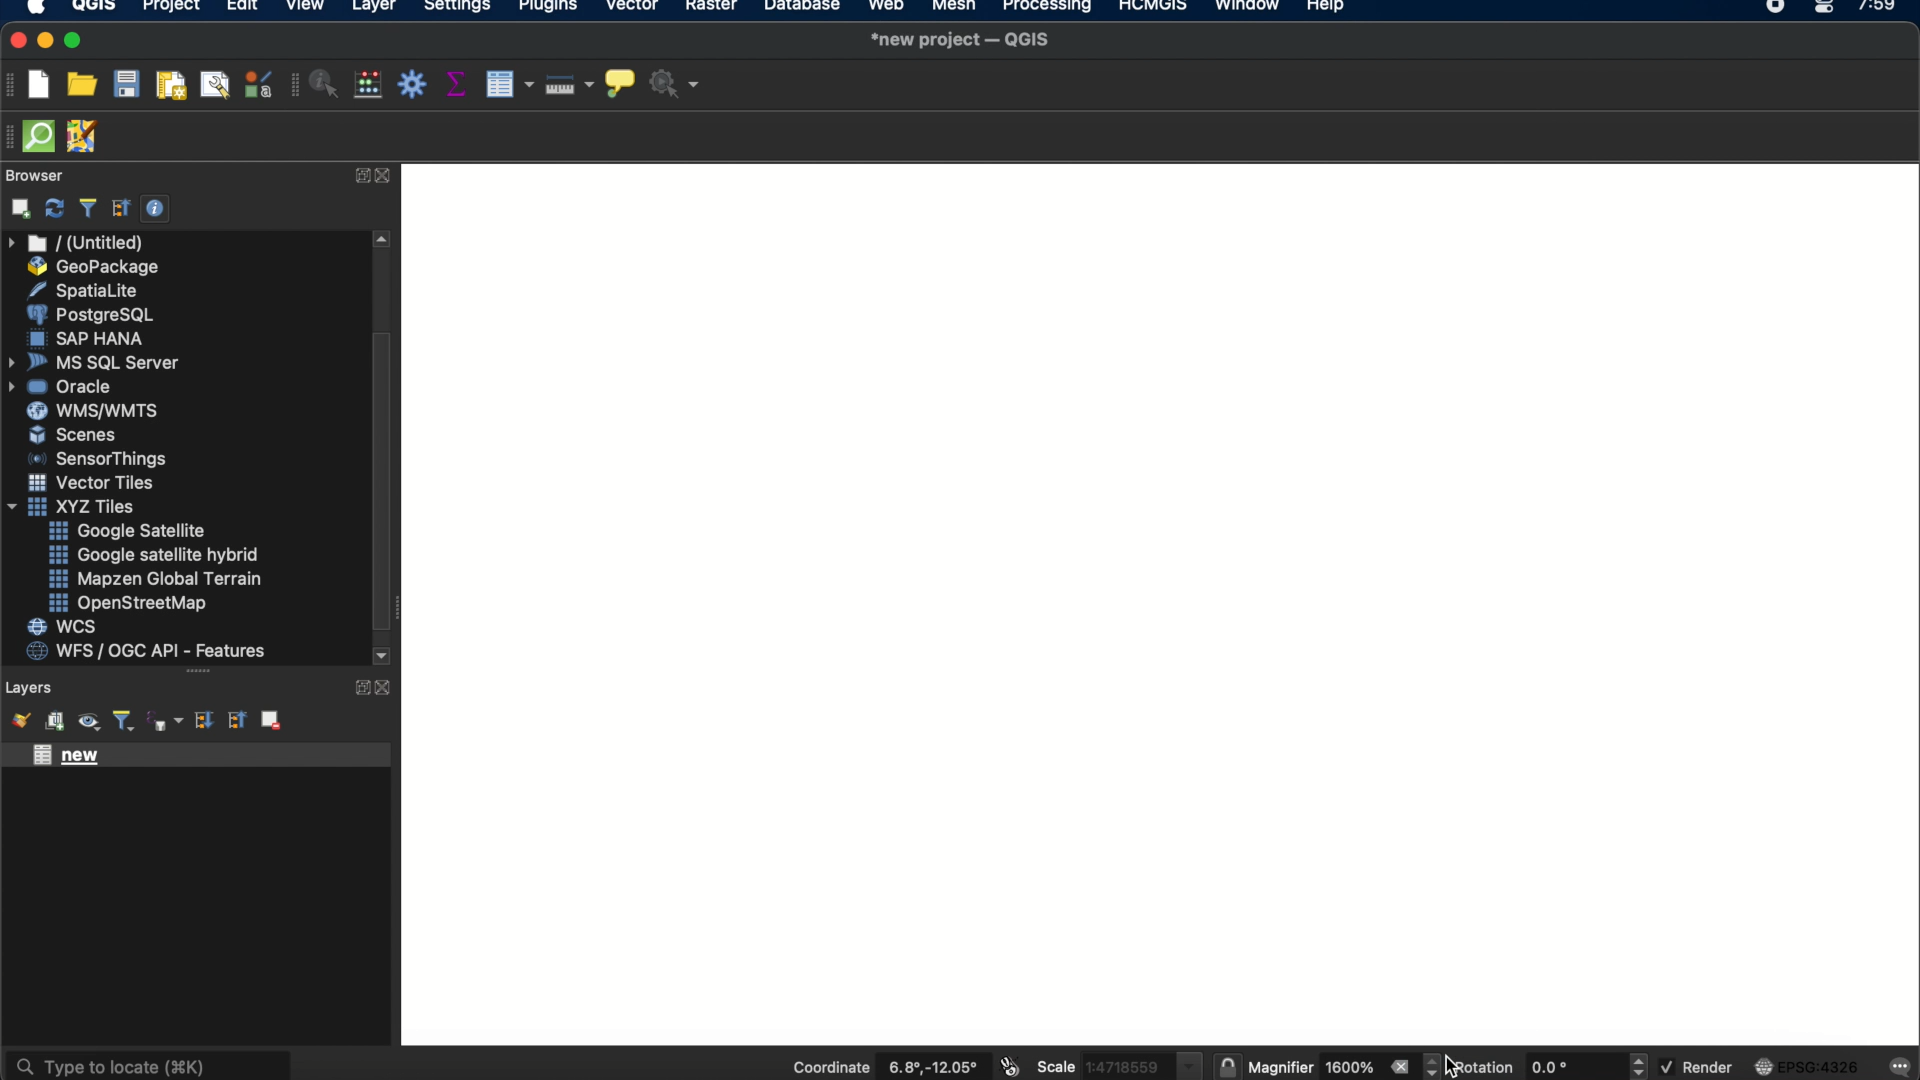 This screenshot has height=1080, width=1920. I want to click on Scale, so click(1079, 1065).